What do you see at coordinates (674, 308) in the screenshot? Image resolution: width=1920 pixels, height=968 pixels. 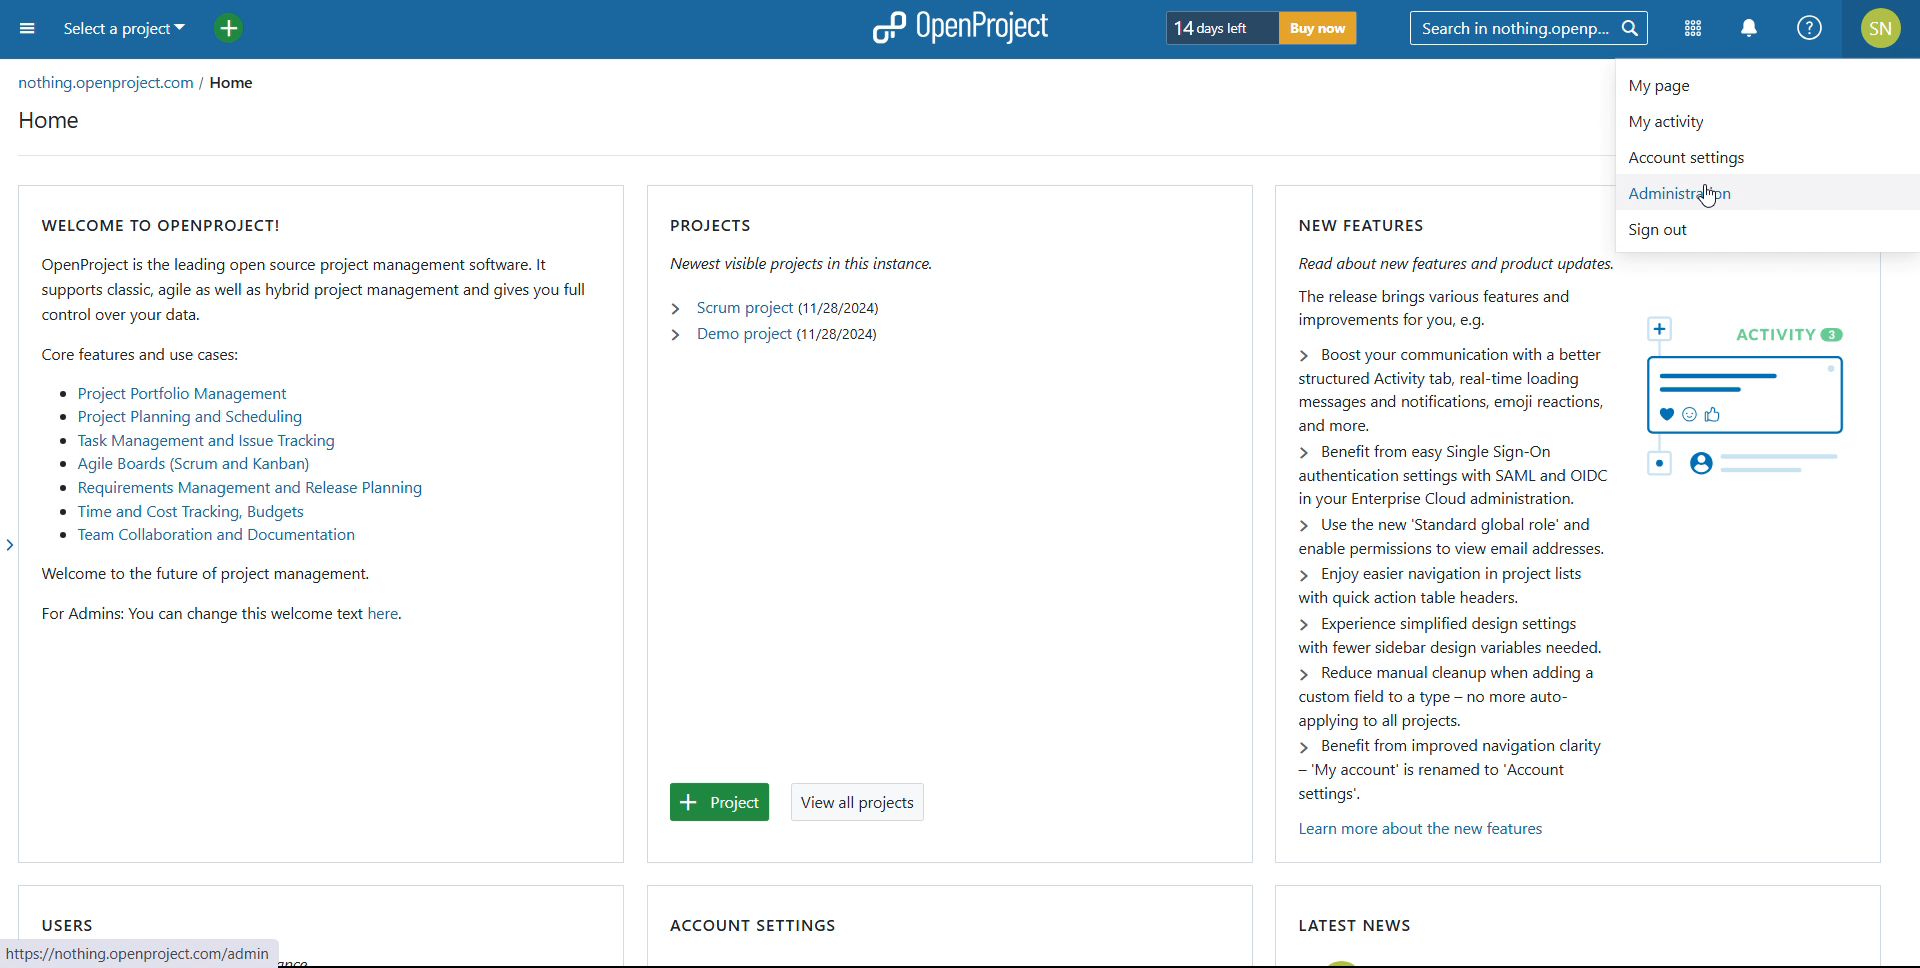 I see `expand scrum project` at bounding box center [674, 308].